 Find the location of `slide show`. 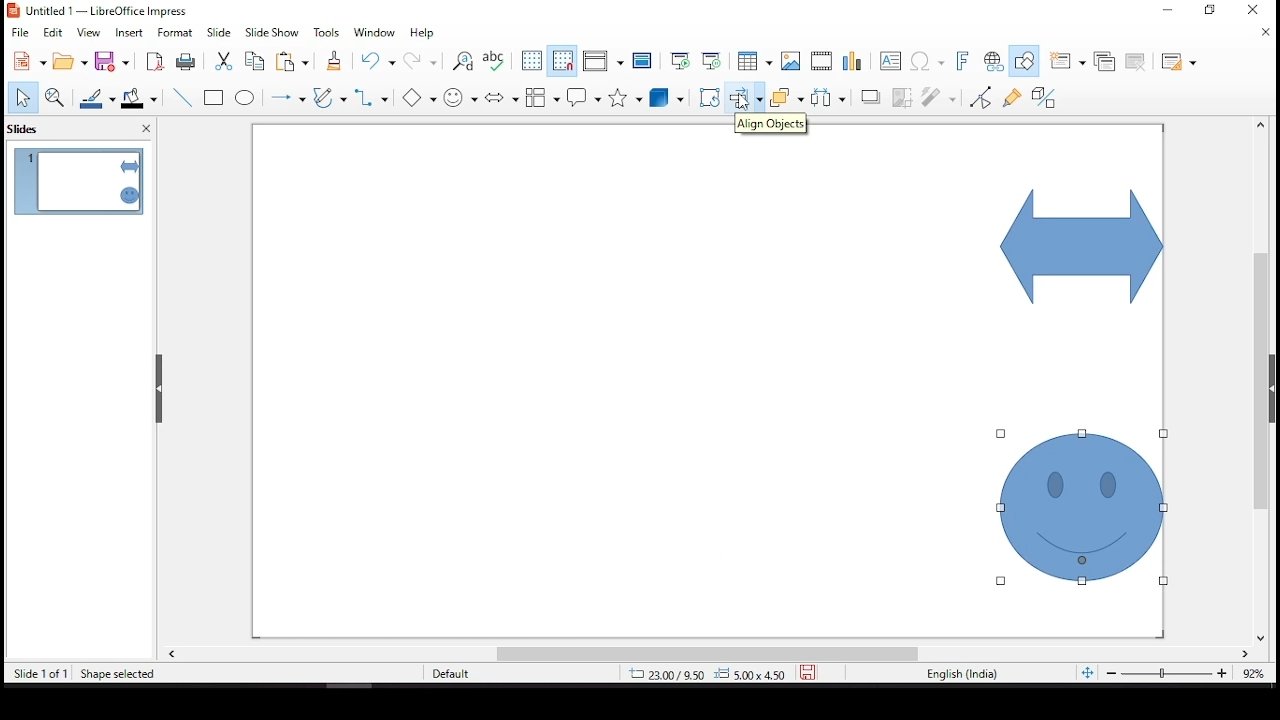

slide show is located at coordinates (275, 33).